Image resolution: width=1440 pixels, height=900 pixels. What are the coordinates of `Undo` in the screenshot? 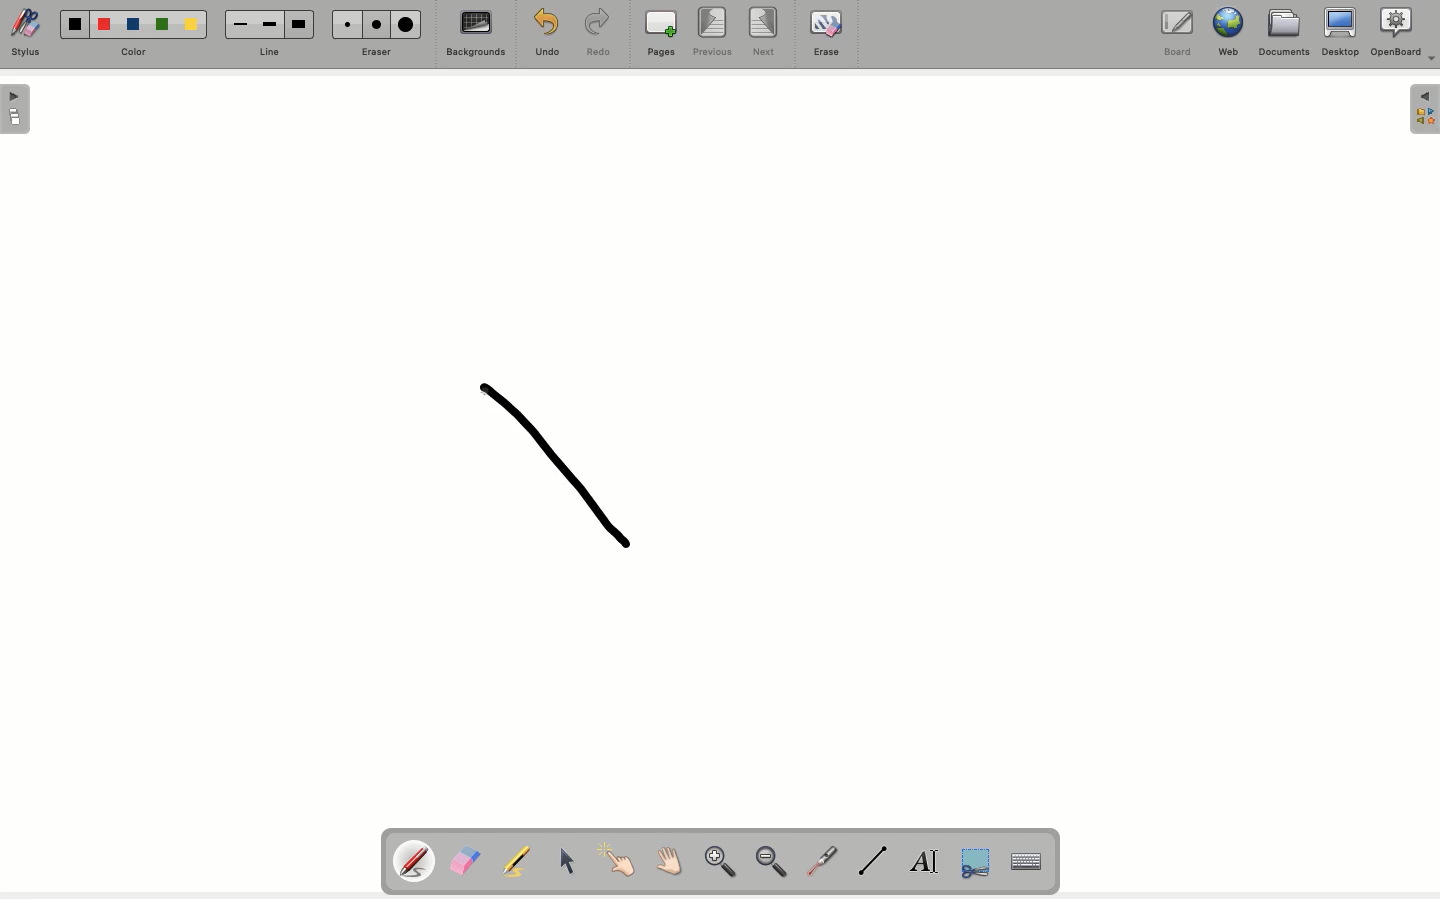 It's located at (545, 32).